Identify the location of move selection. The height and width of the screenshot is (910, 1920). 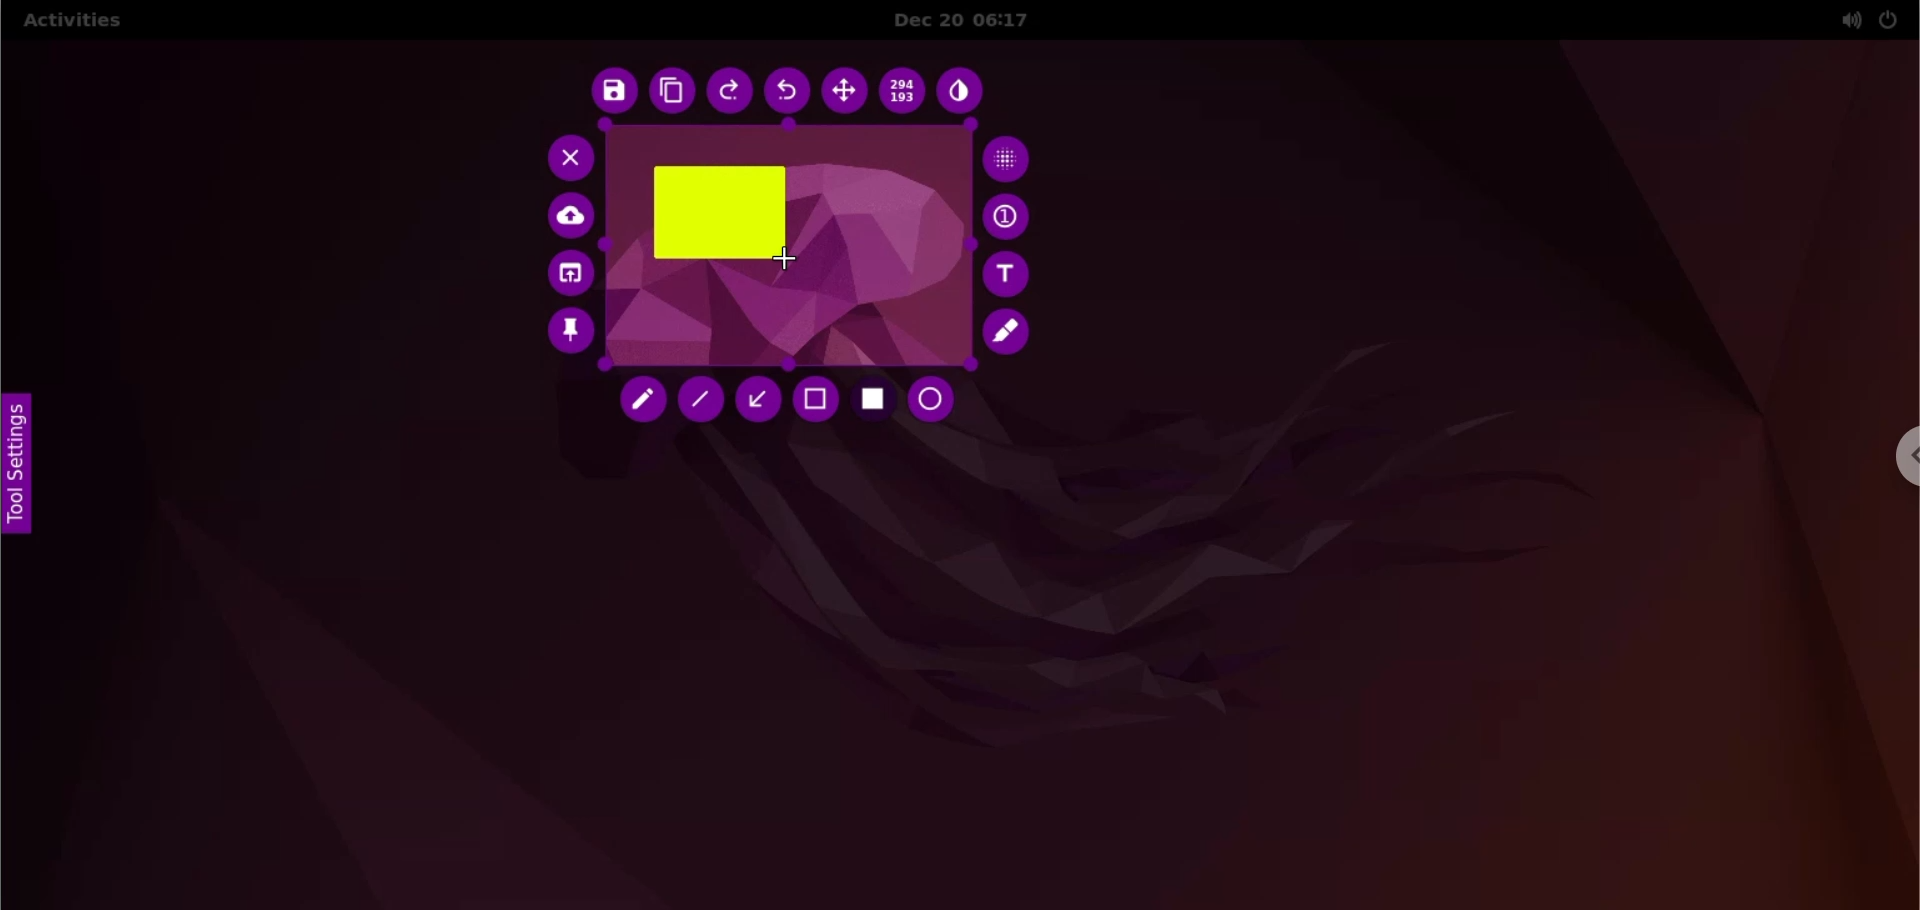
(844, 91).